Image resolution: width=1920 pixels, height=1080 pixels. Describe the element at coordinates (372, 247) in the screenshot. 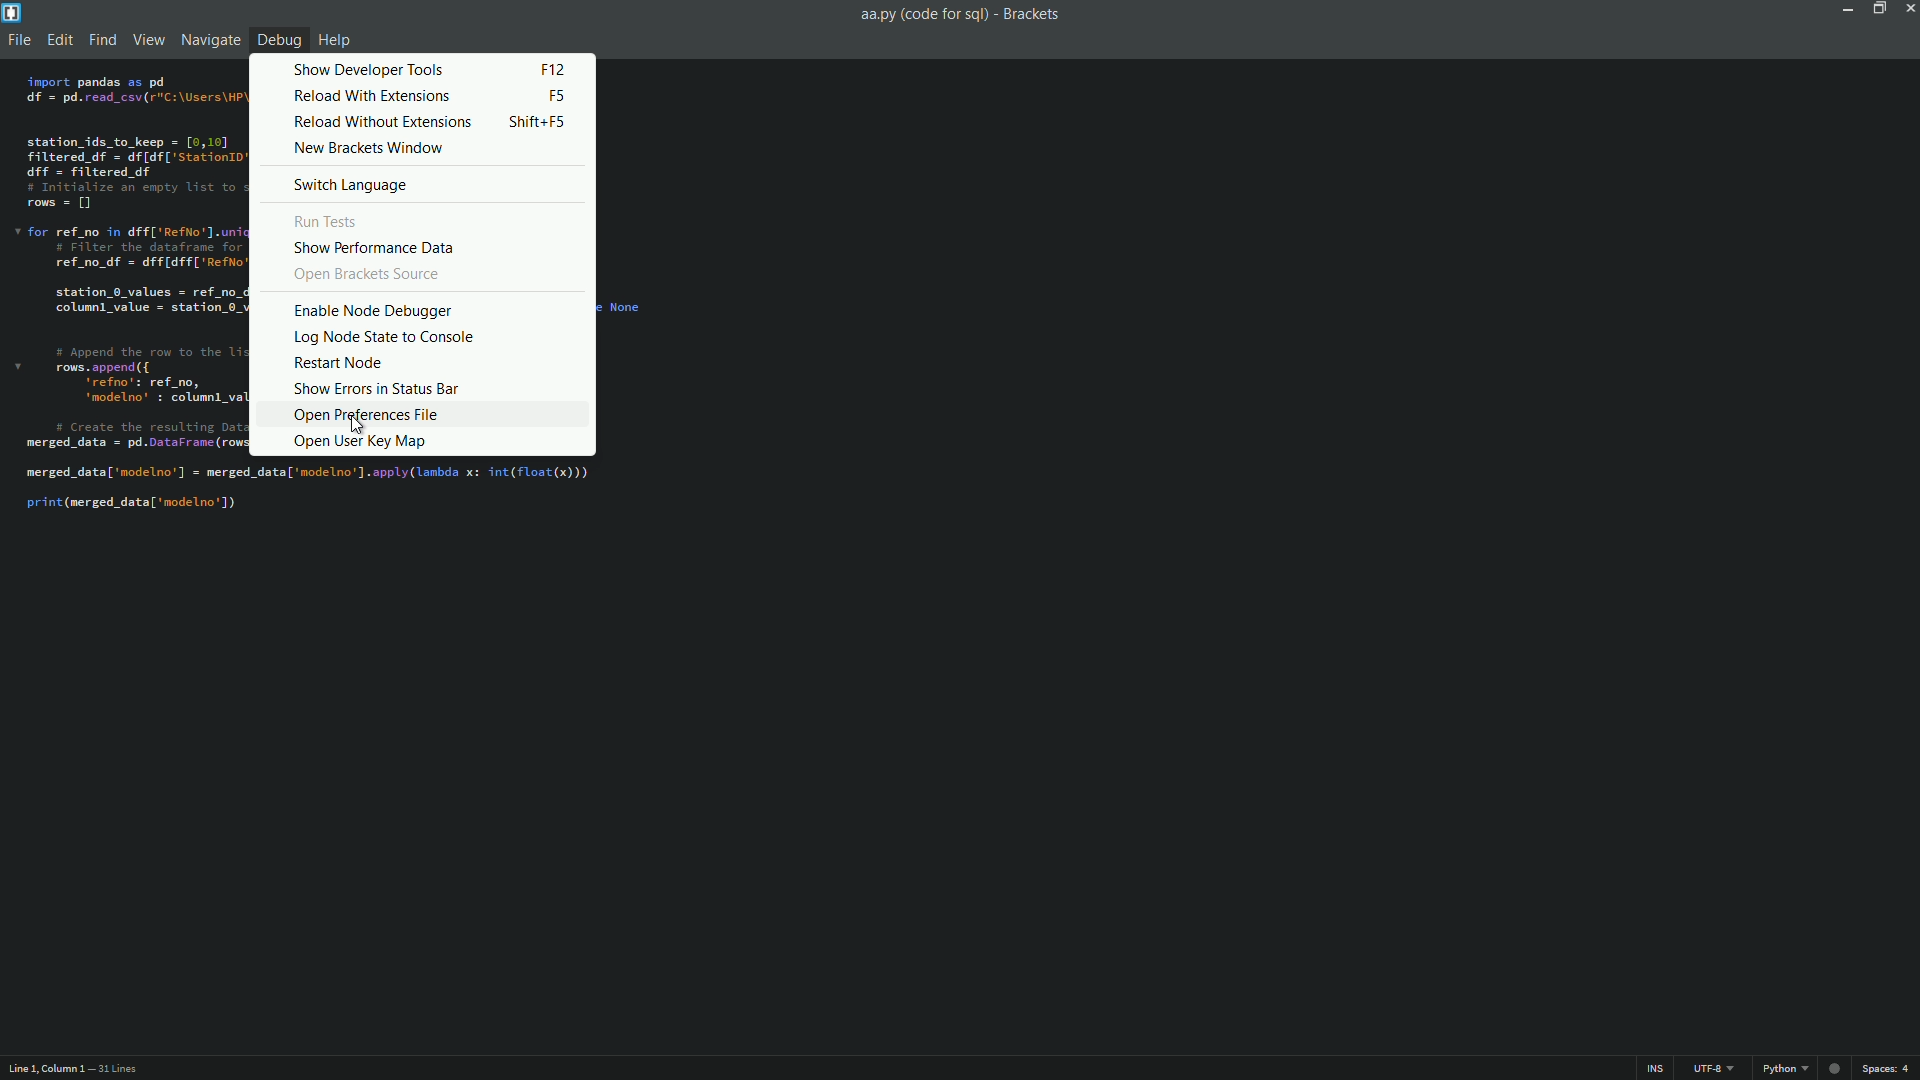

I see `show performance data` at that location.